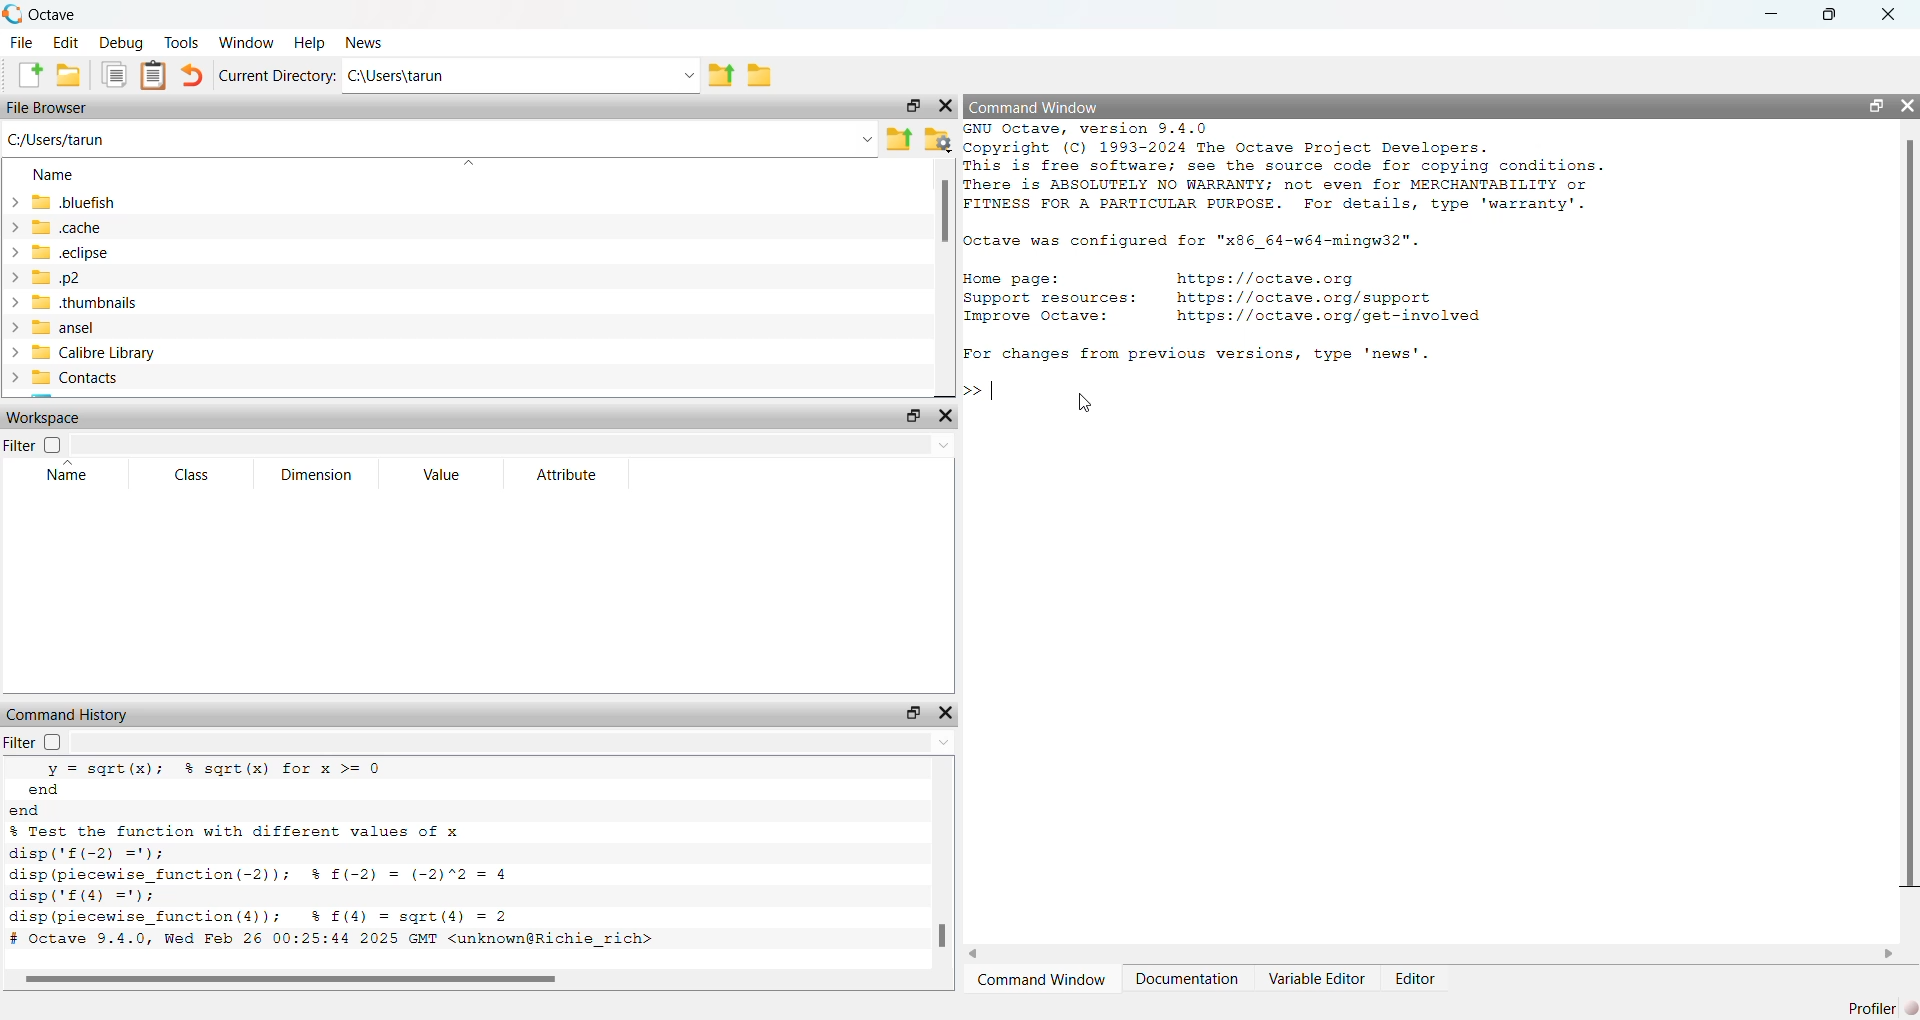 The image size is (1920, 1020). I want to click on Filter, so click(53, 742).